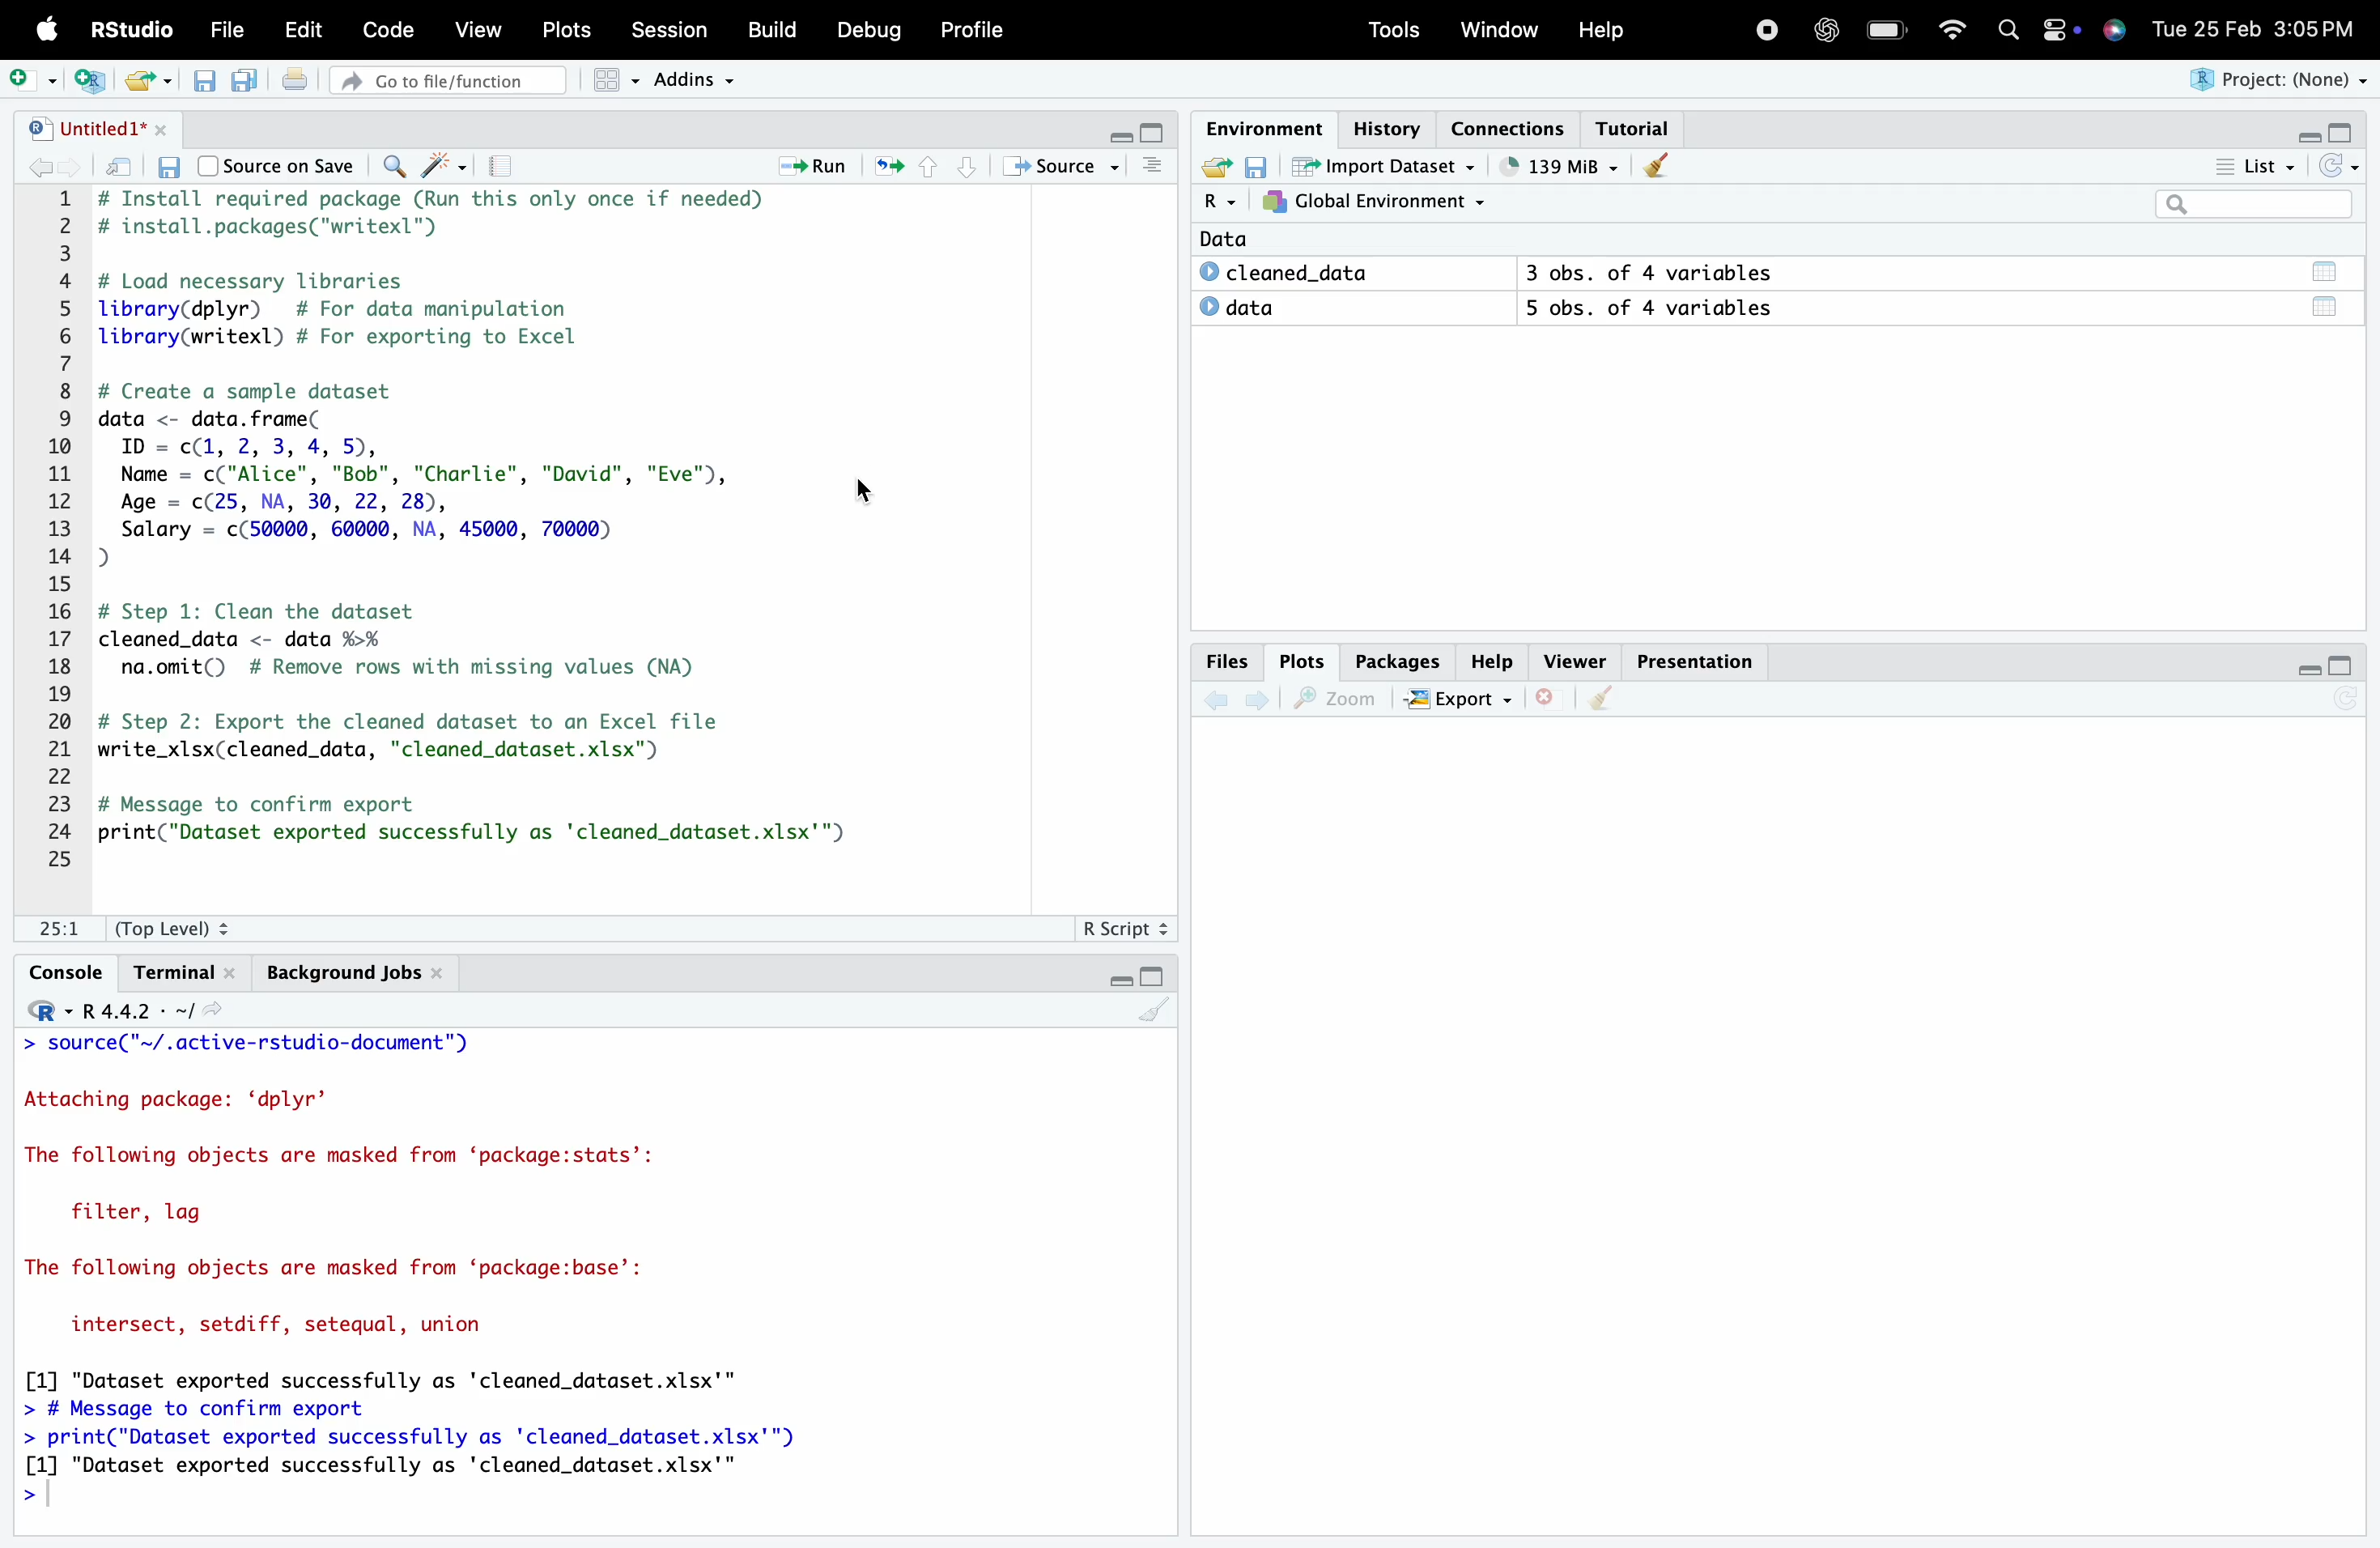 The image size is (2380, 1548). I want to click on Show in new window, so click(119, 165).